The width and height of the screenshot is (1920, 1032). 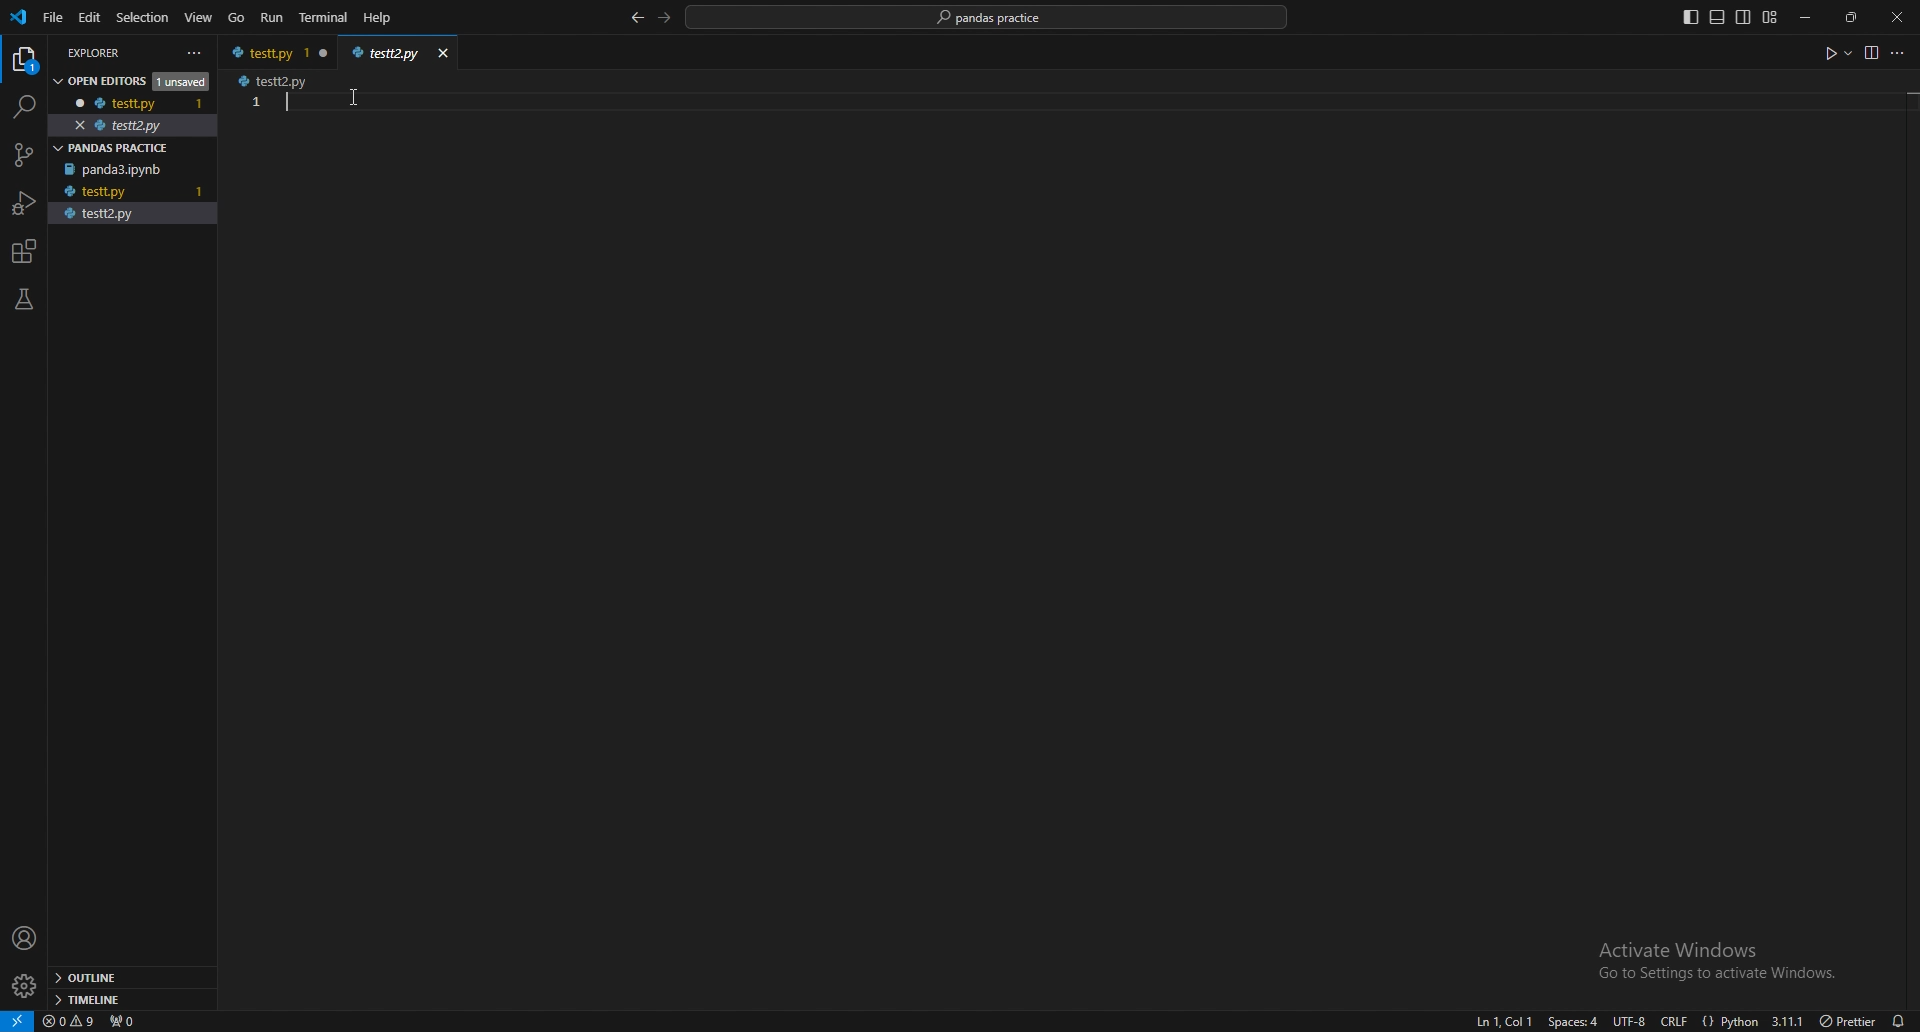 I want to click on testt2.py, so click(x=388, y=50).